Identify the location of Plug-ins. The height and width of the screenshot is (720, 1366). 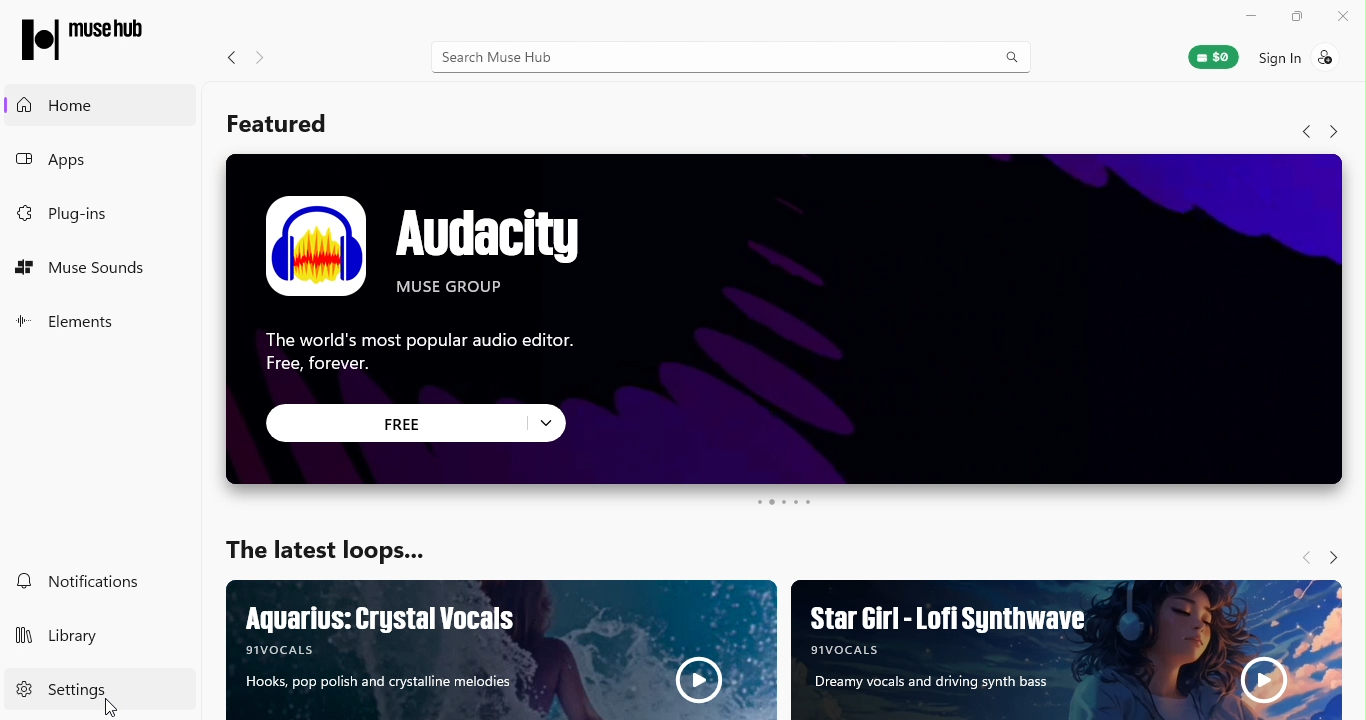
(67, 214).